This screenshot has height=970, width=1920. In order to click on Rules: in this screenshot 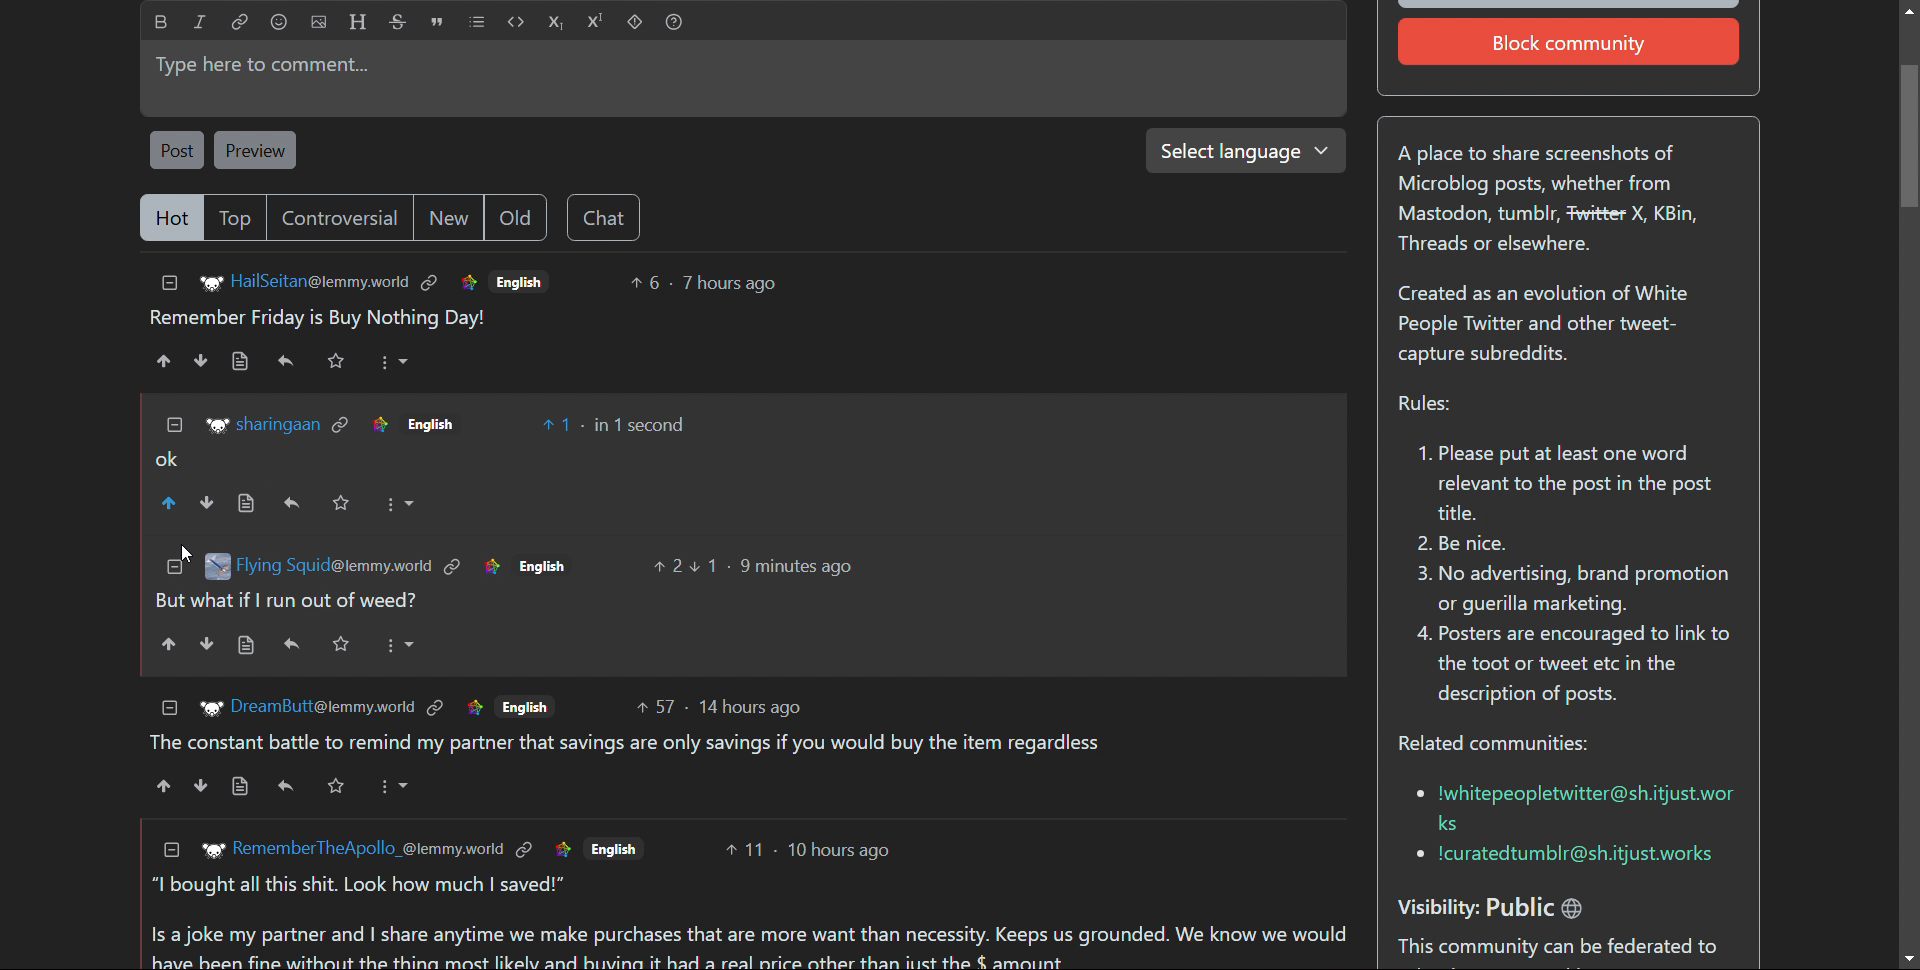, I will do `click(1421, 405)`.